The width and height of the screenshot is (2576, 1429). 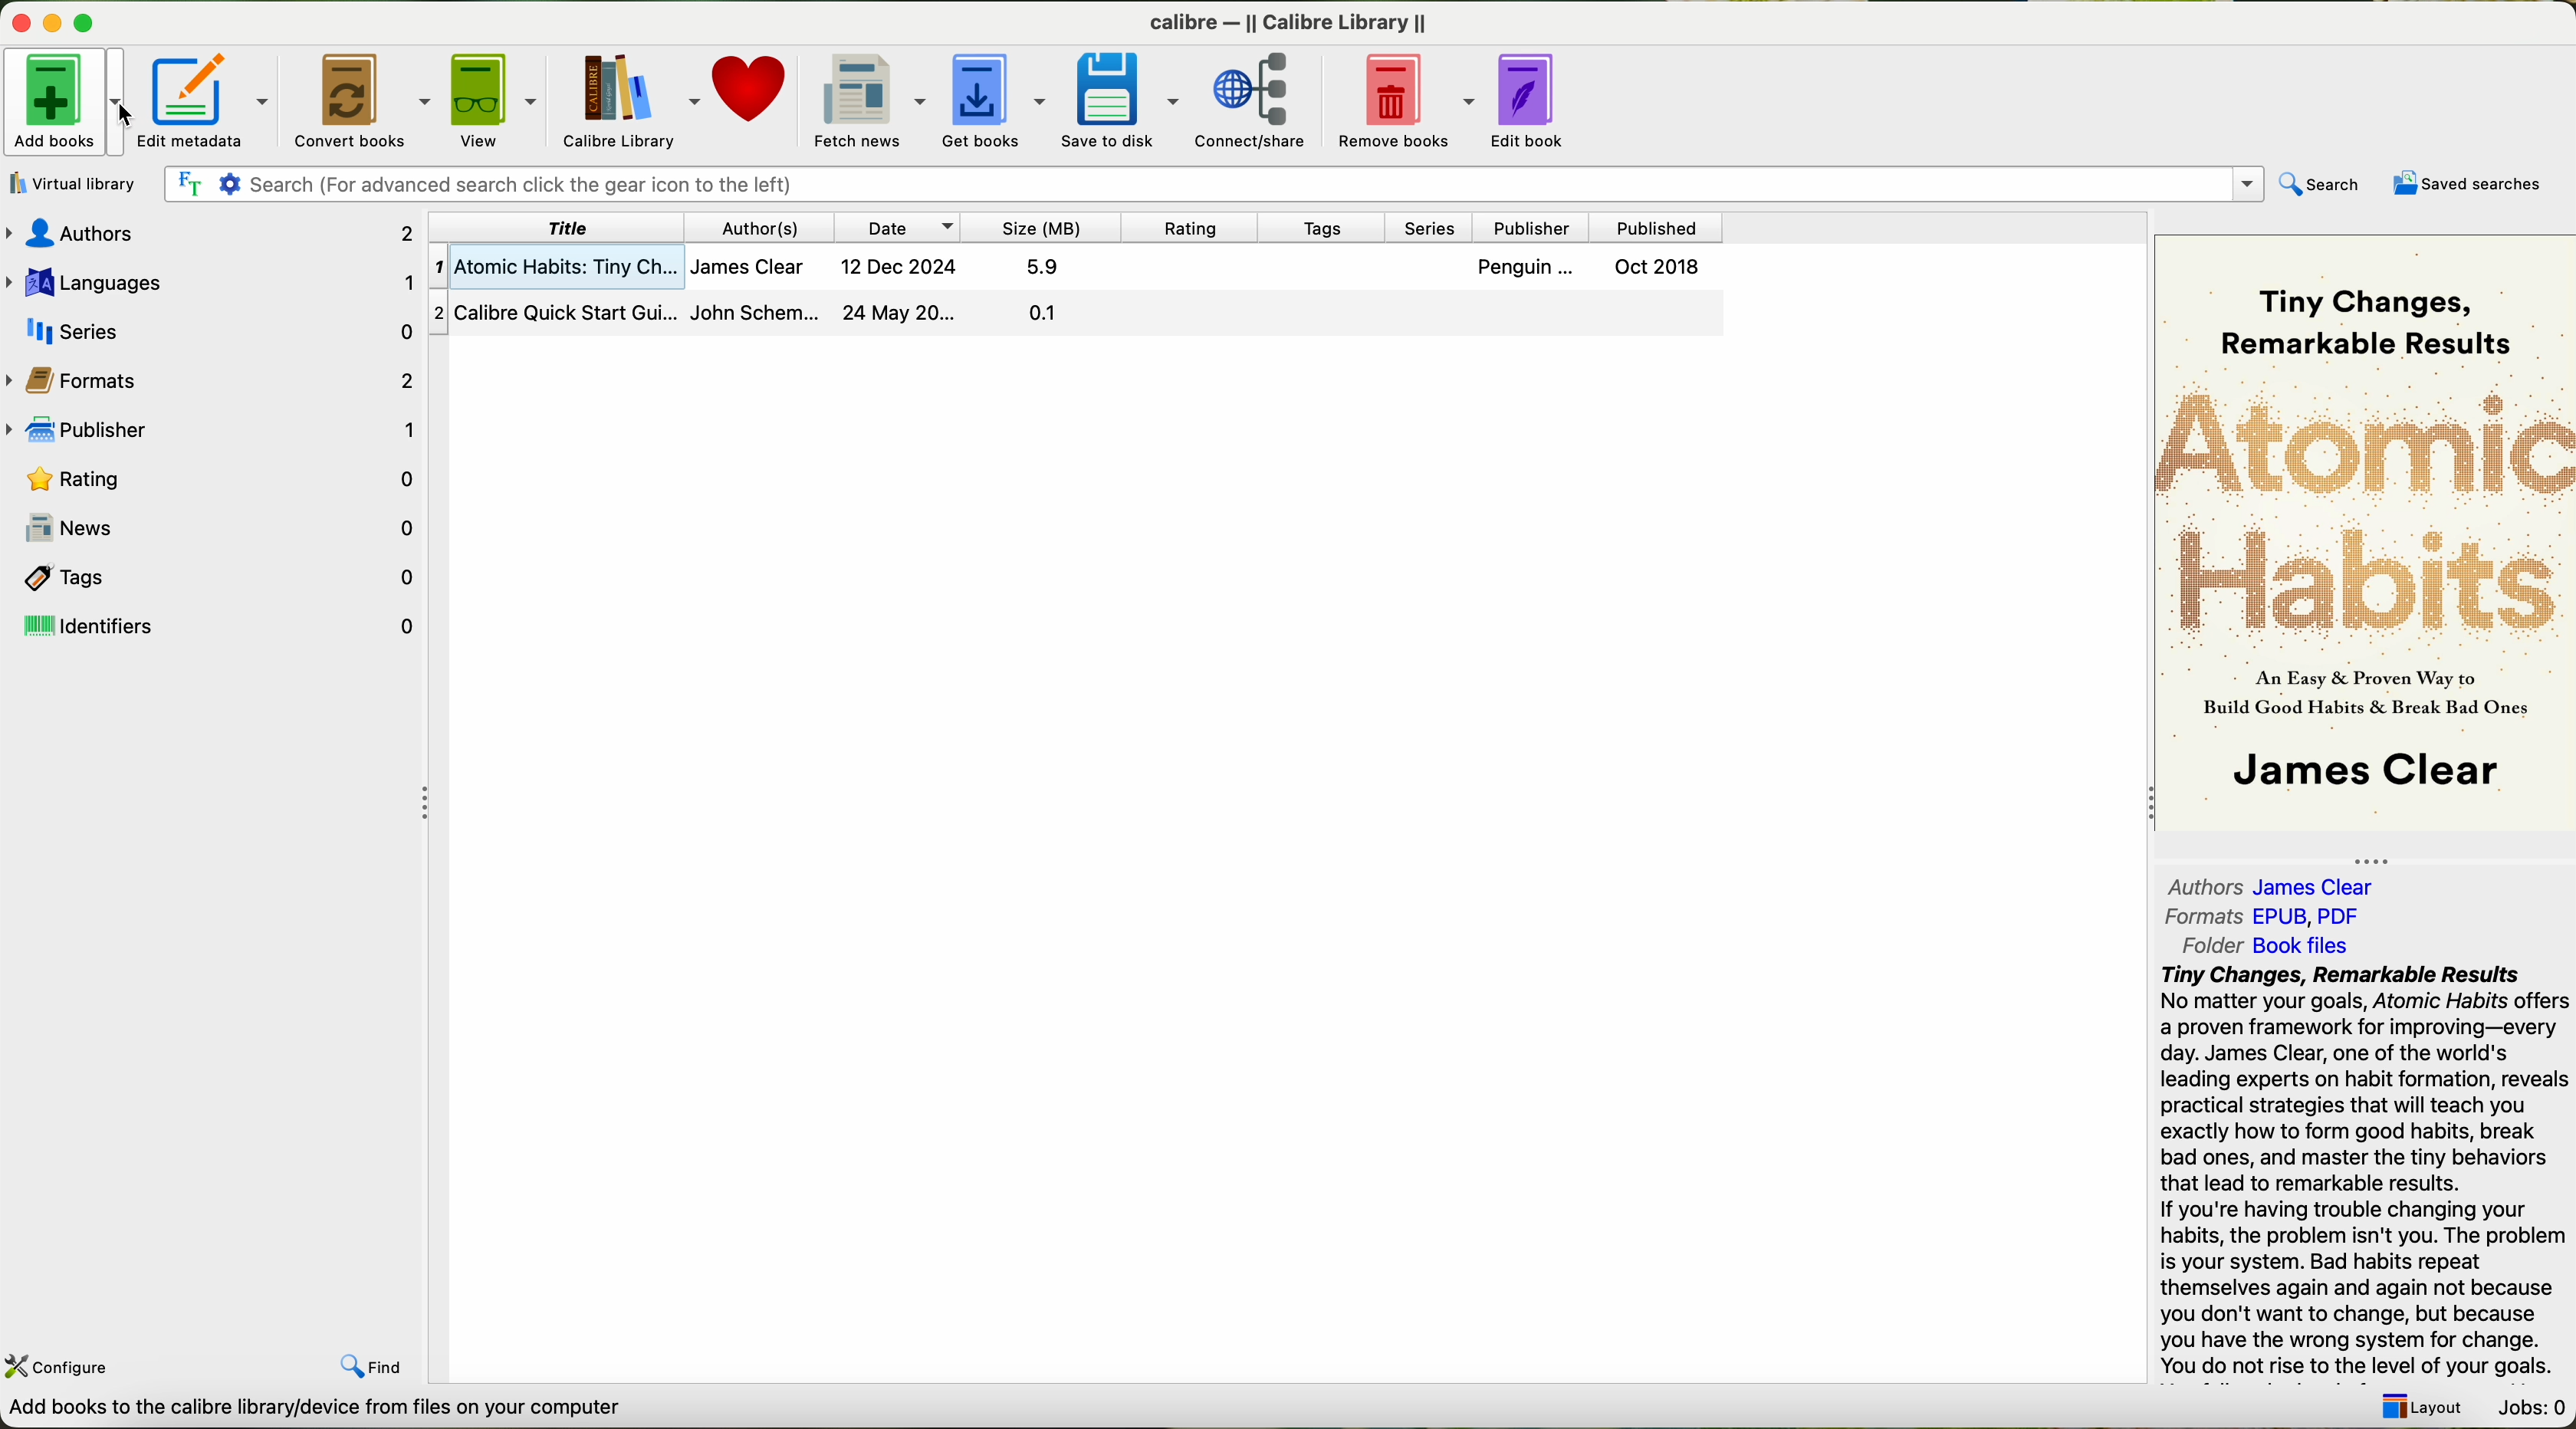 What do you see at coordinates (373, 1369) in the screenshot?
I see `find` at bounding box center [373, 1369].